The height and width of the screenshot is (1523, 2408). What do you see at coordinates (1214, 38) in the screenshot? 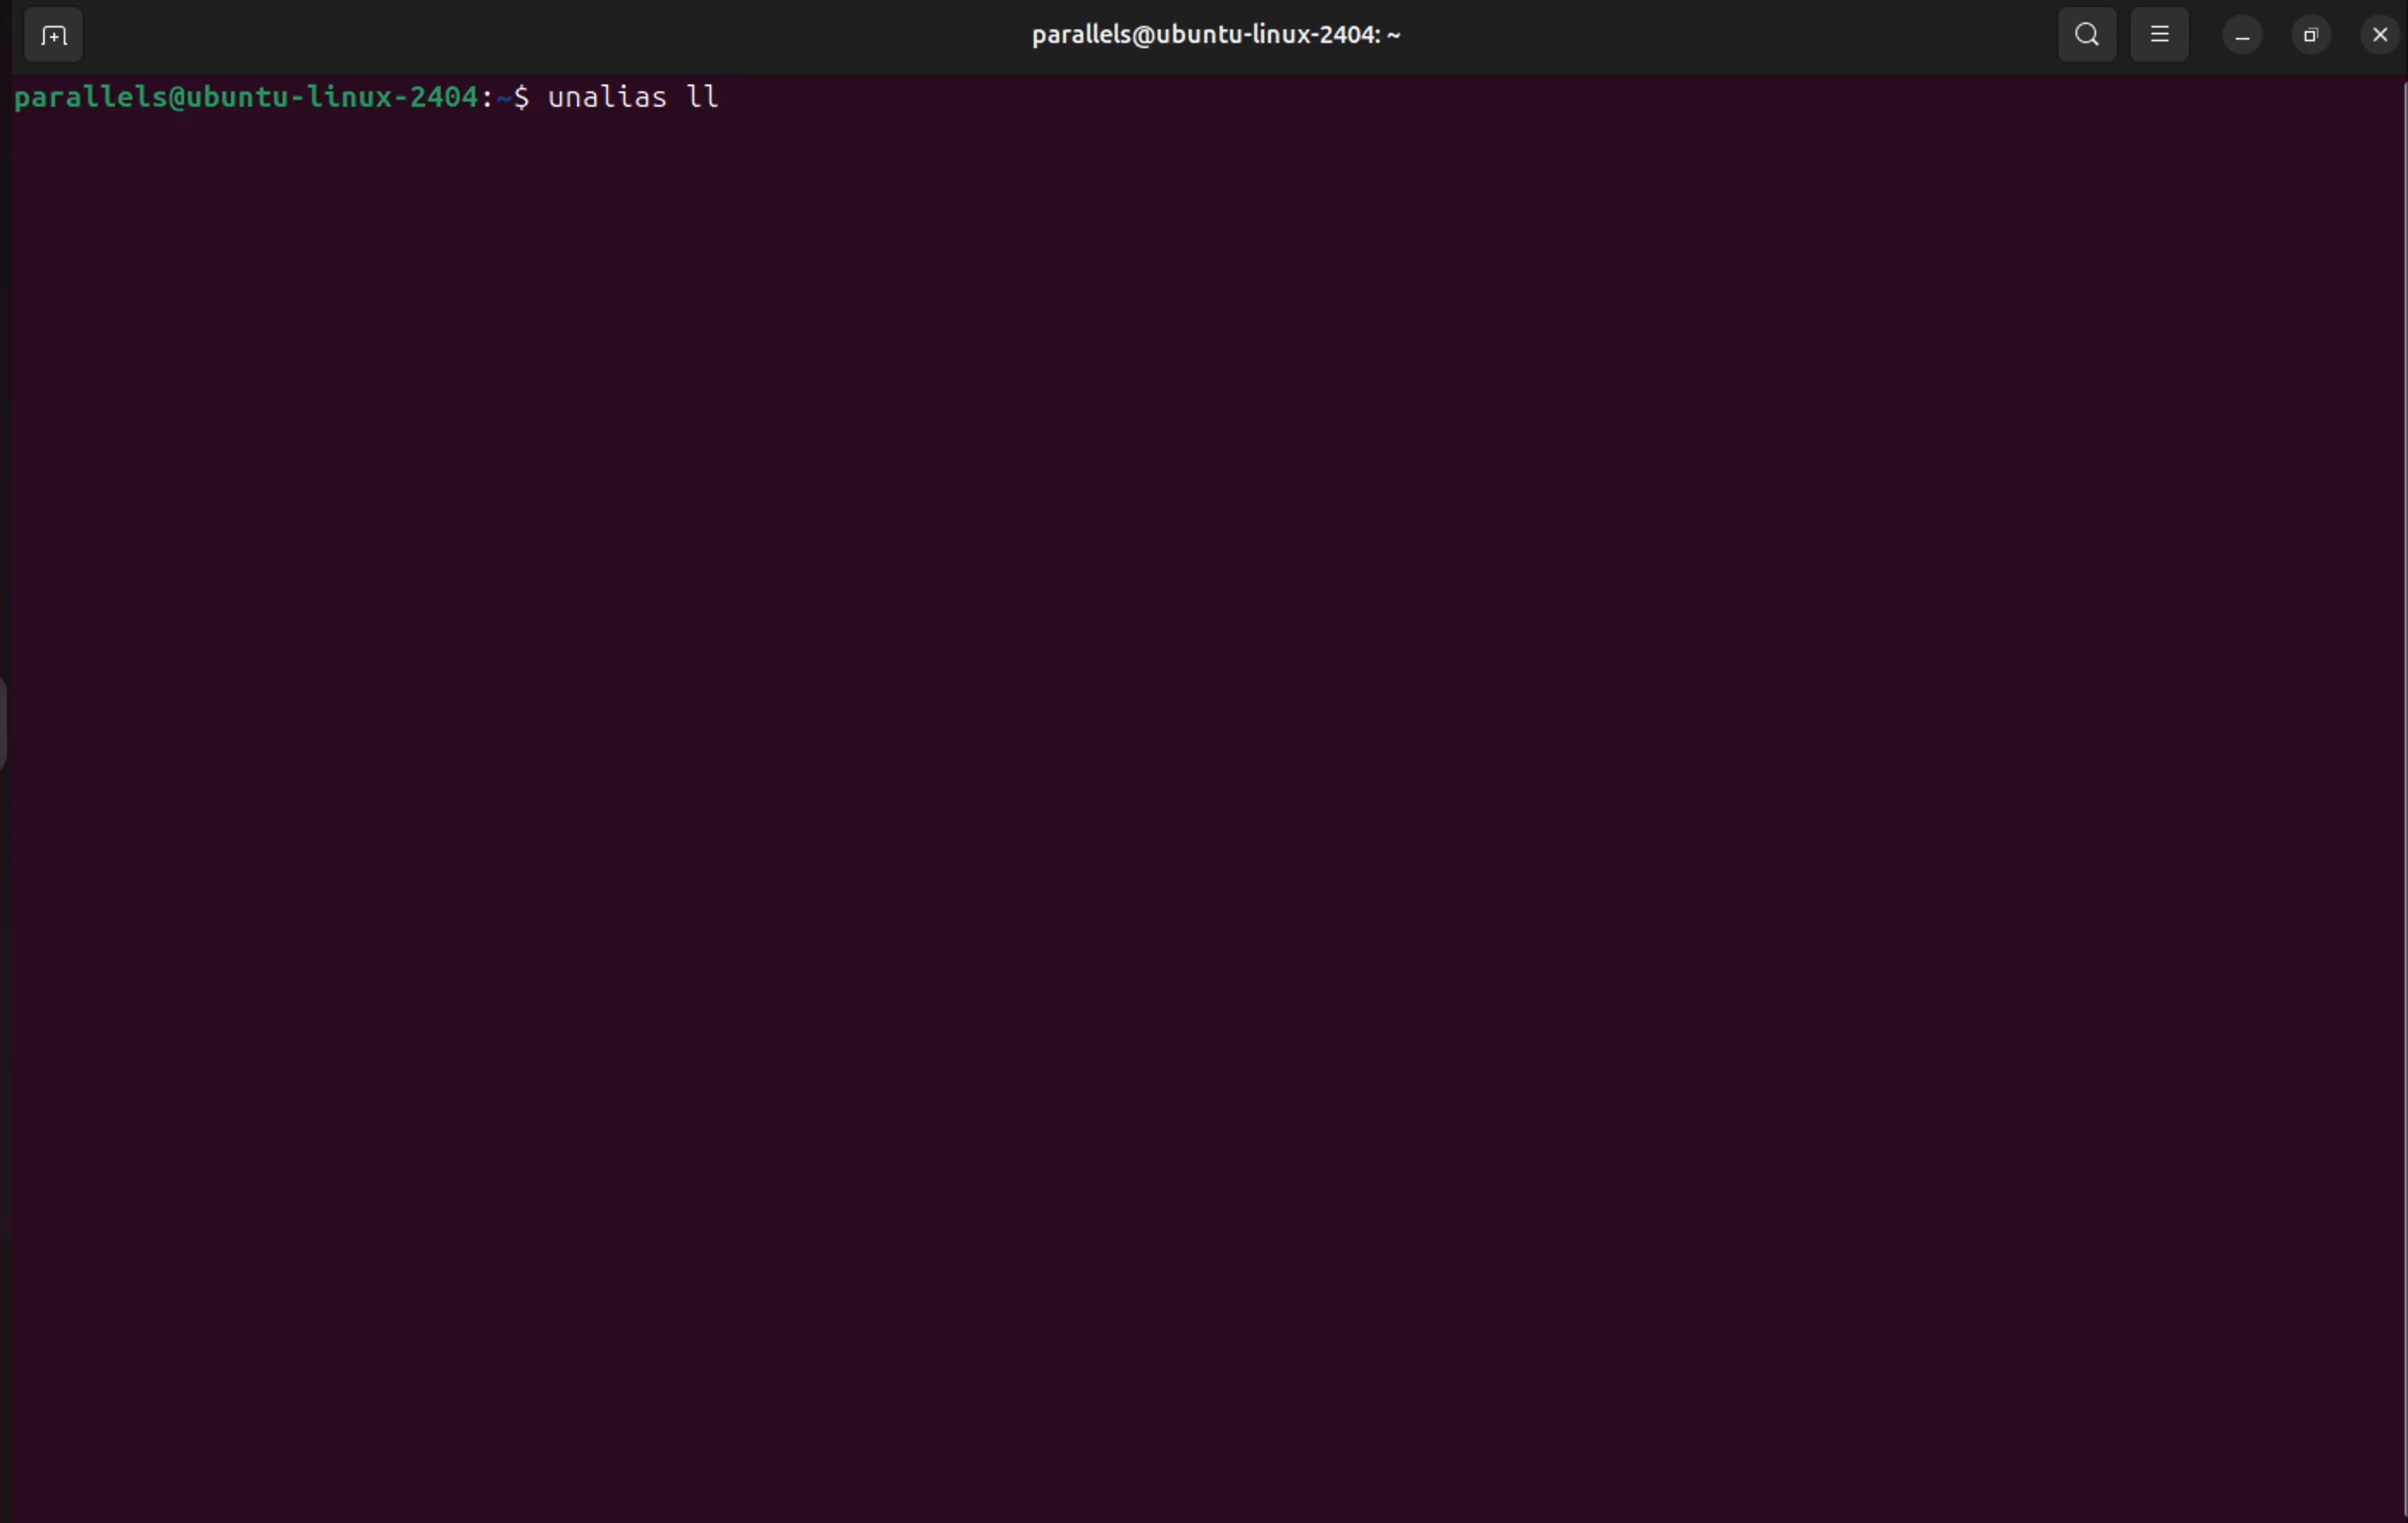
I see `userprofile` at bounding box center [1214, 38].